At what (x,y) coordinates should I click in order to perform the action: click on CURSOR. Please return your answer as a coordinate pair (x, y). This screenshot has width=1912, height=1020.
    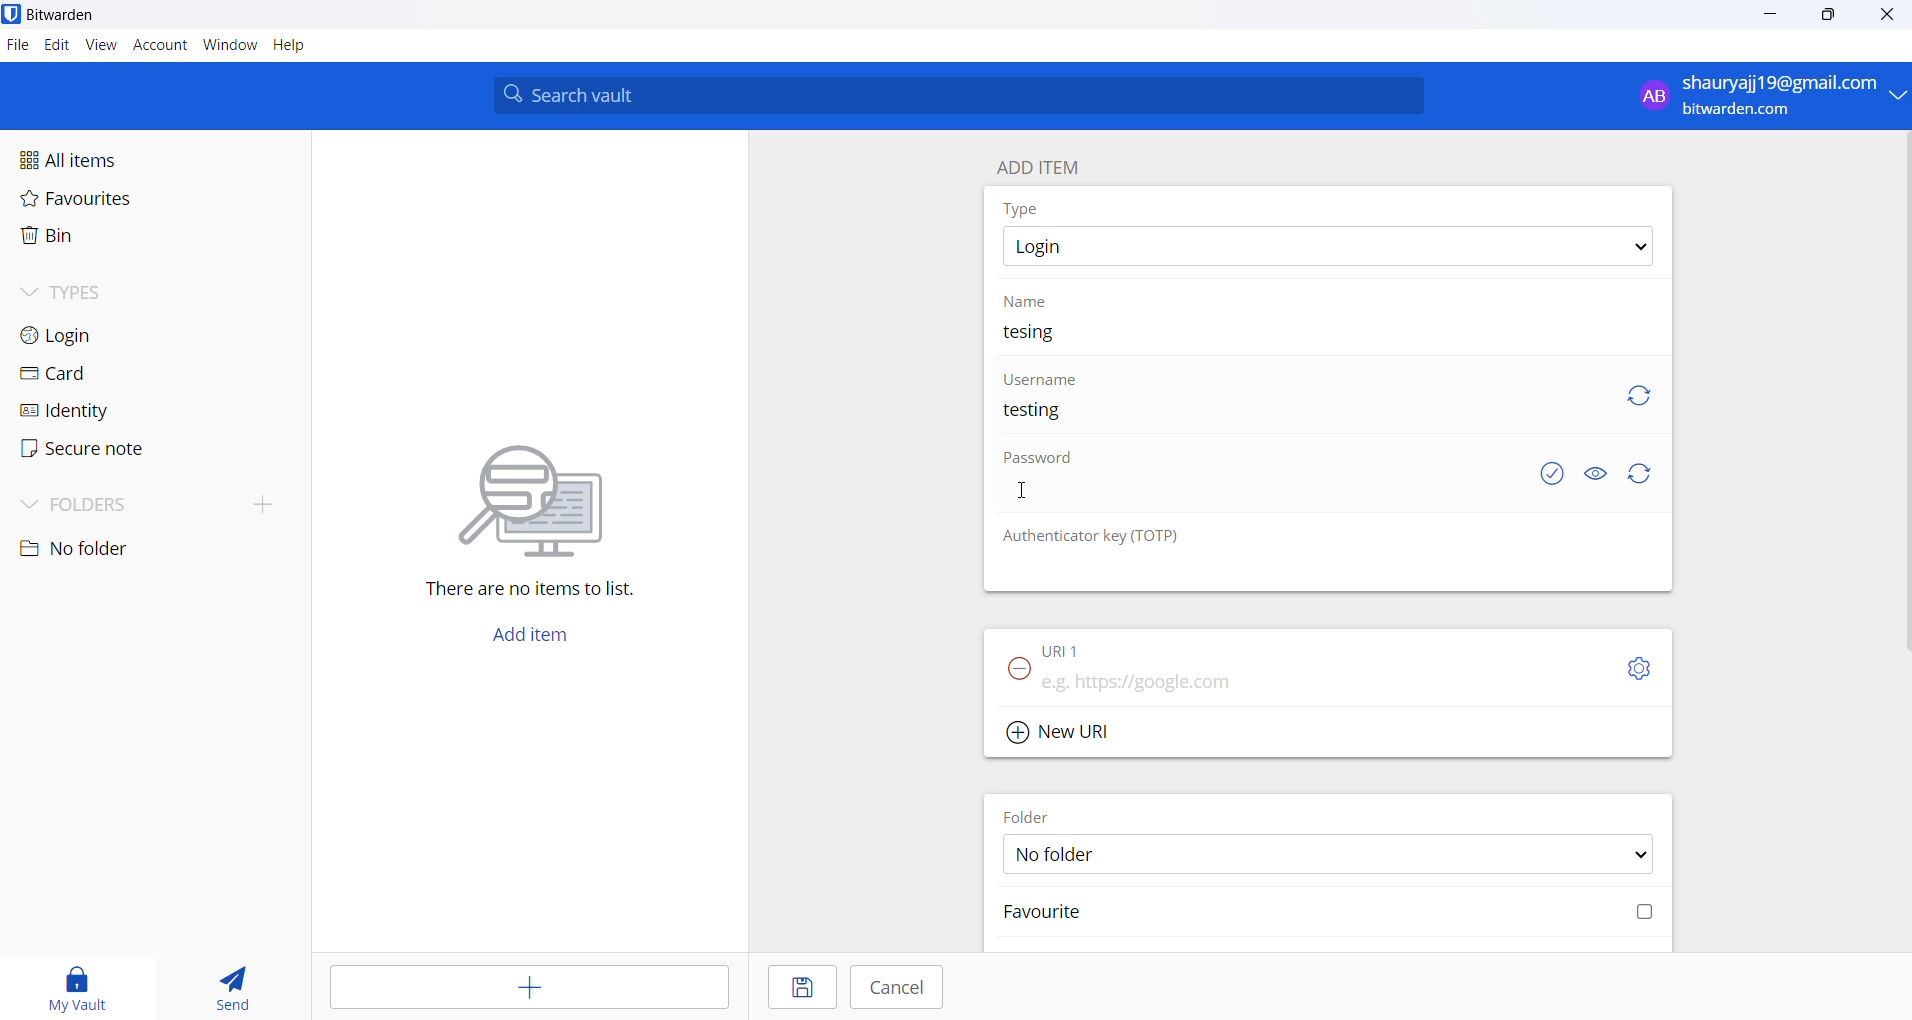
    Looking at the image, I should click on (1025, 491).